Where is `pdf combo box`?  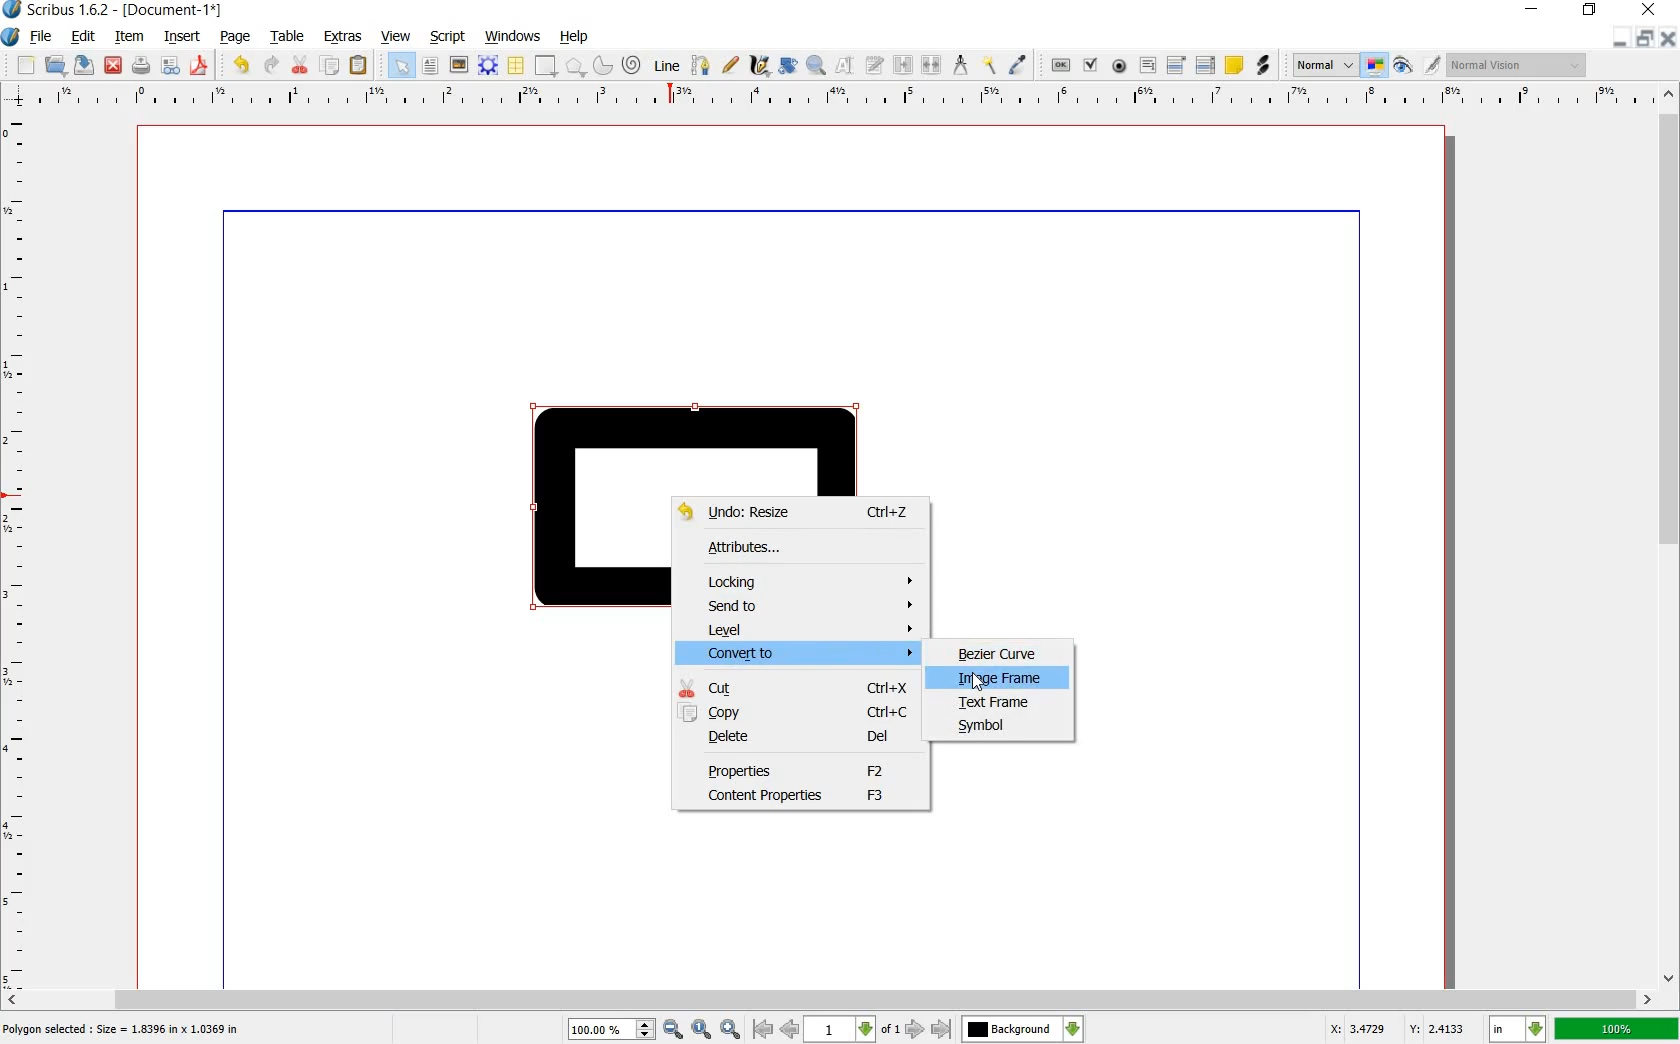
pdf combo box is located at coordinates (1176, 66).